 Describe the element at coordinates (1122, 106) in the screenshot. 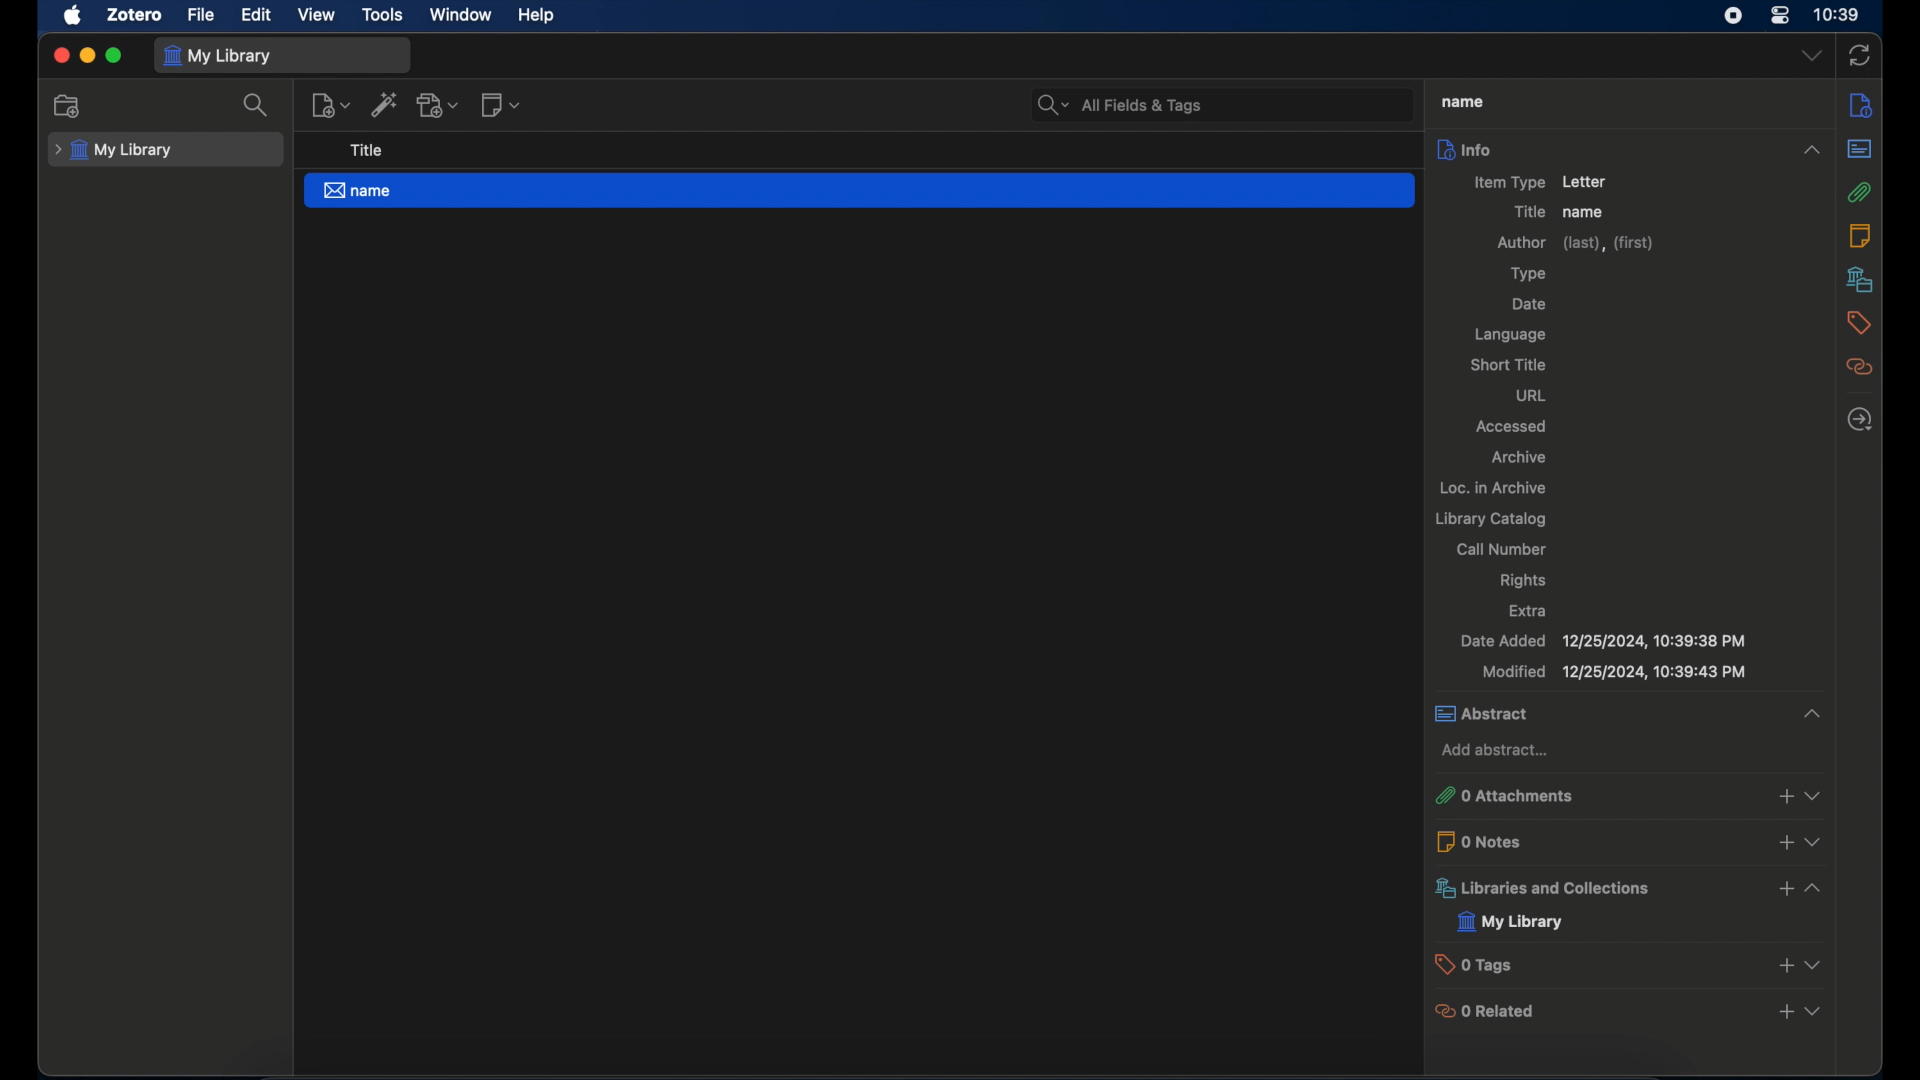

I see `search bar` at that location.